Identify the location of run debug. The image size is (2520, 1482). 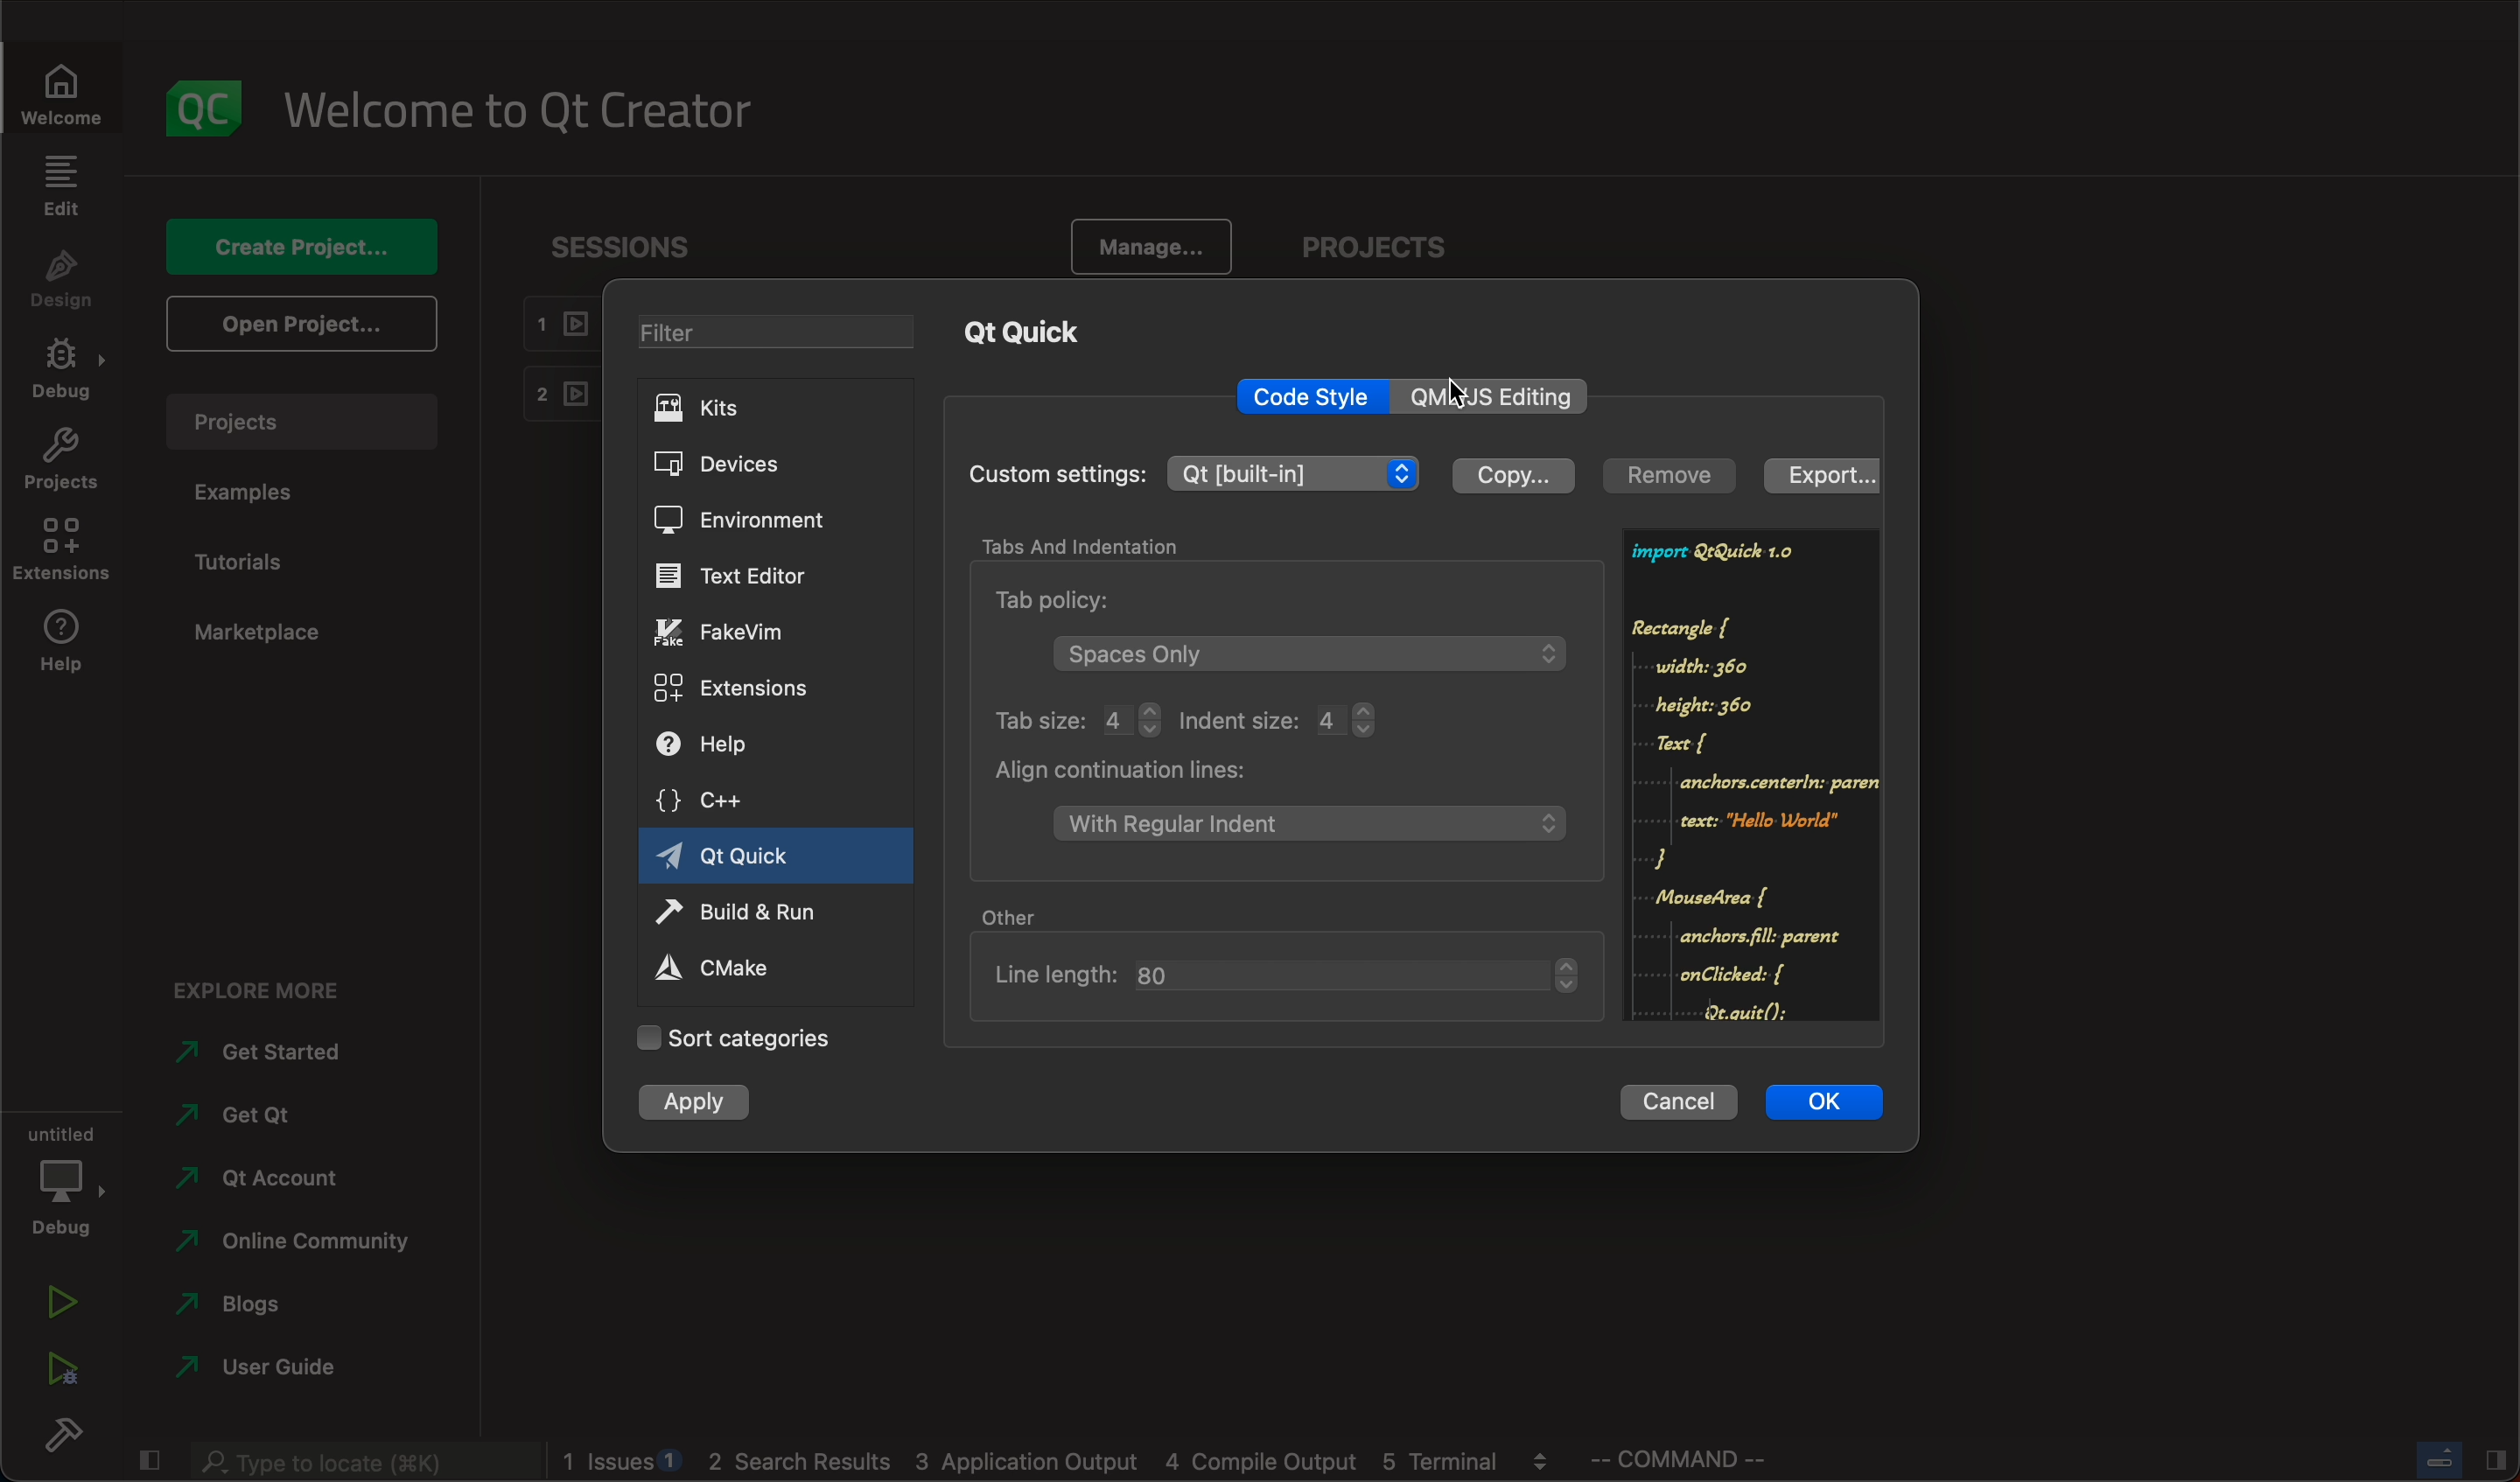
(66, 1365).